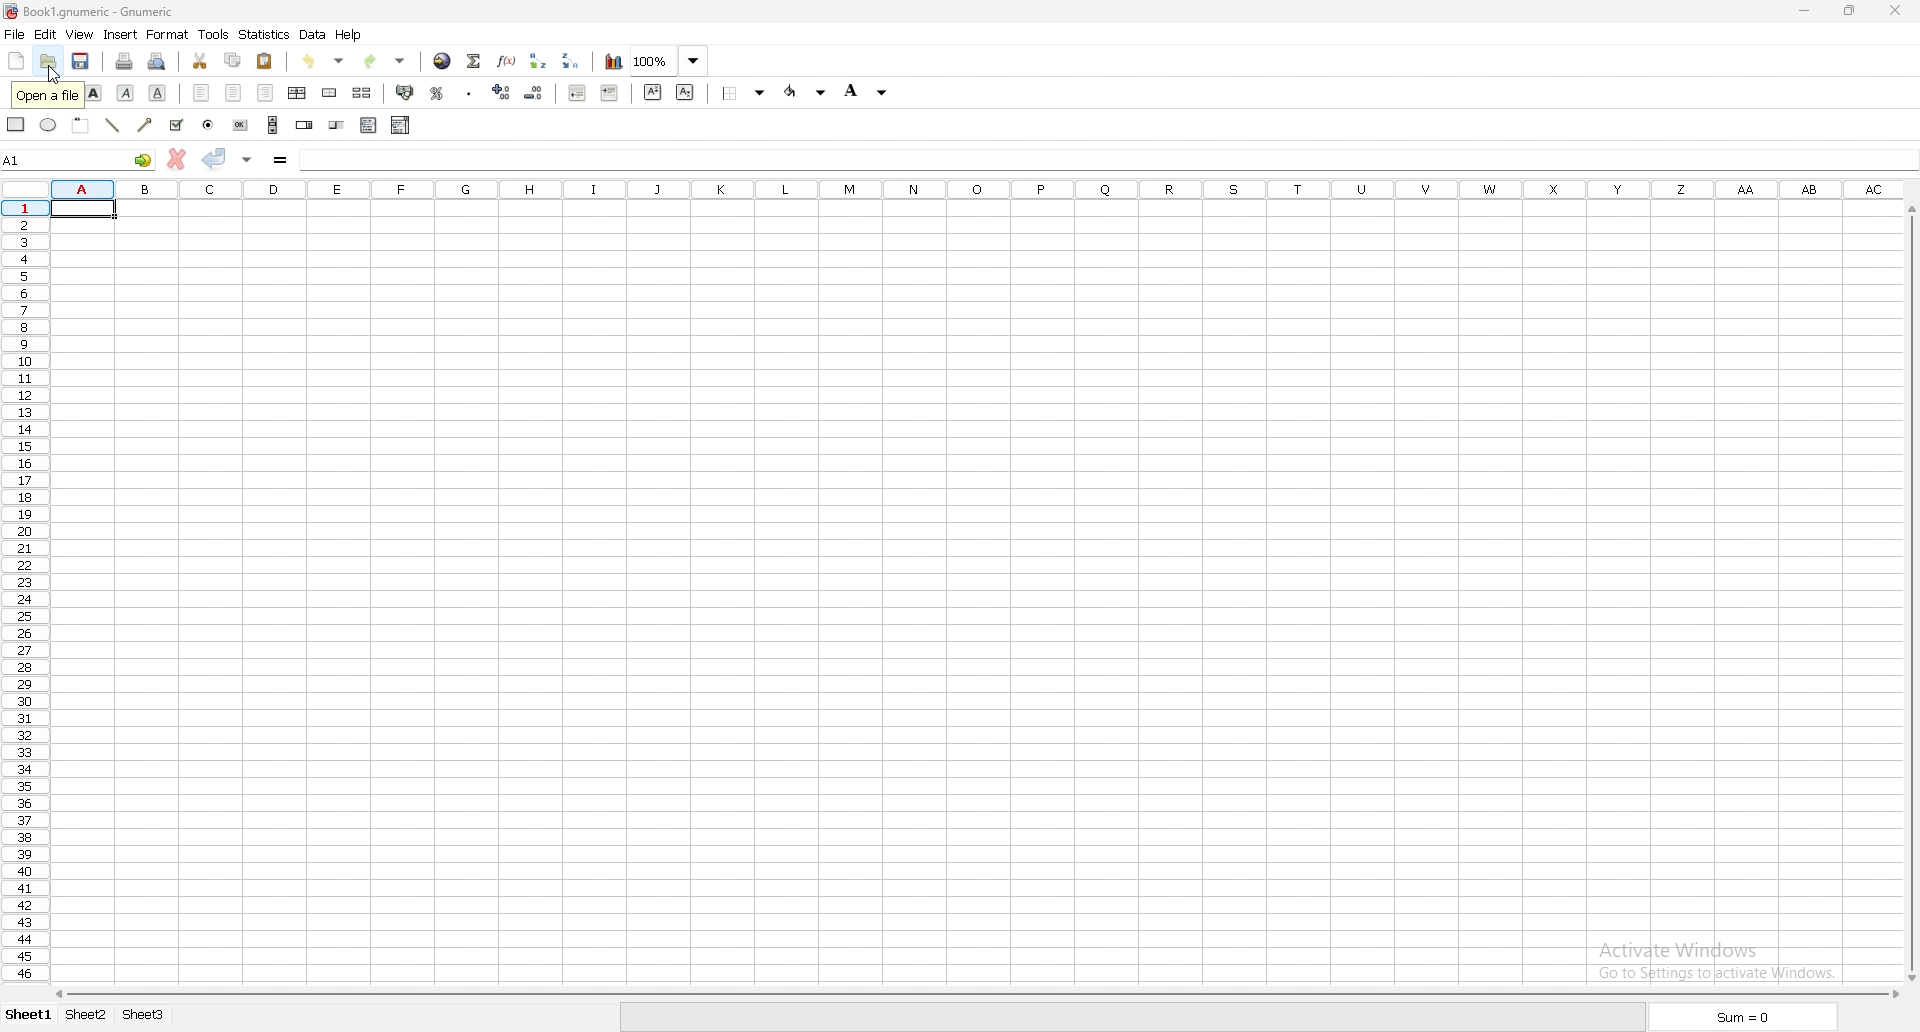 Image resolution: width=1920 pixels, height=1032 pixels. Describe the element at coordinates (44, 94) in the screenshot. I see `cursor description` at that location.